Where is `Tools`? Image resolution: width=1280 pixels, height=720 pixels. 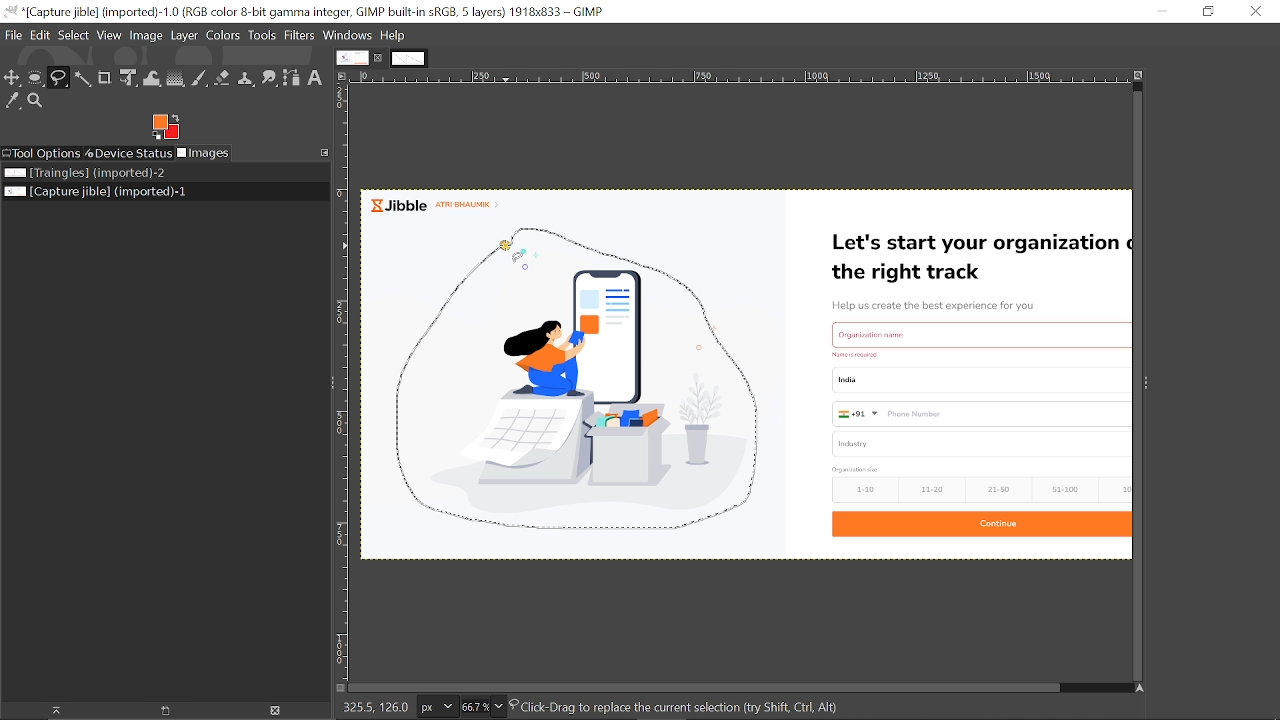
Tools is located at coordinates (262, 36).